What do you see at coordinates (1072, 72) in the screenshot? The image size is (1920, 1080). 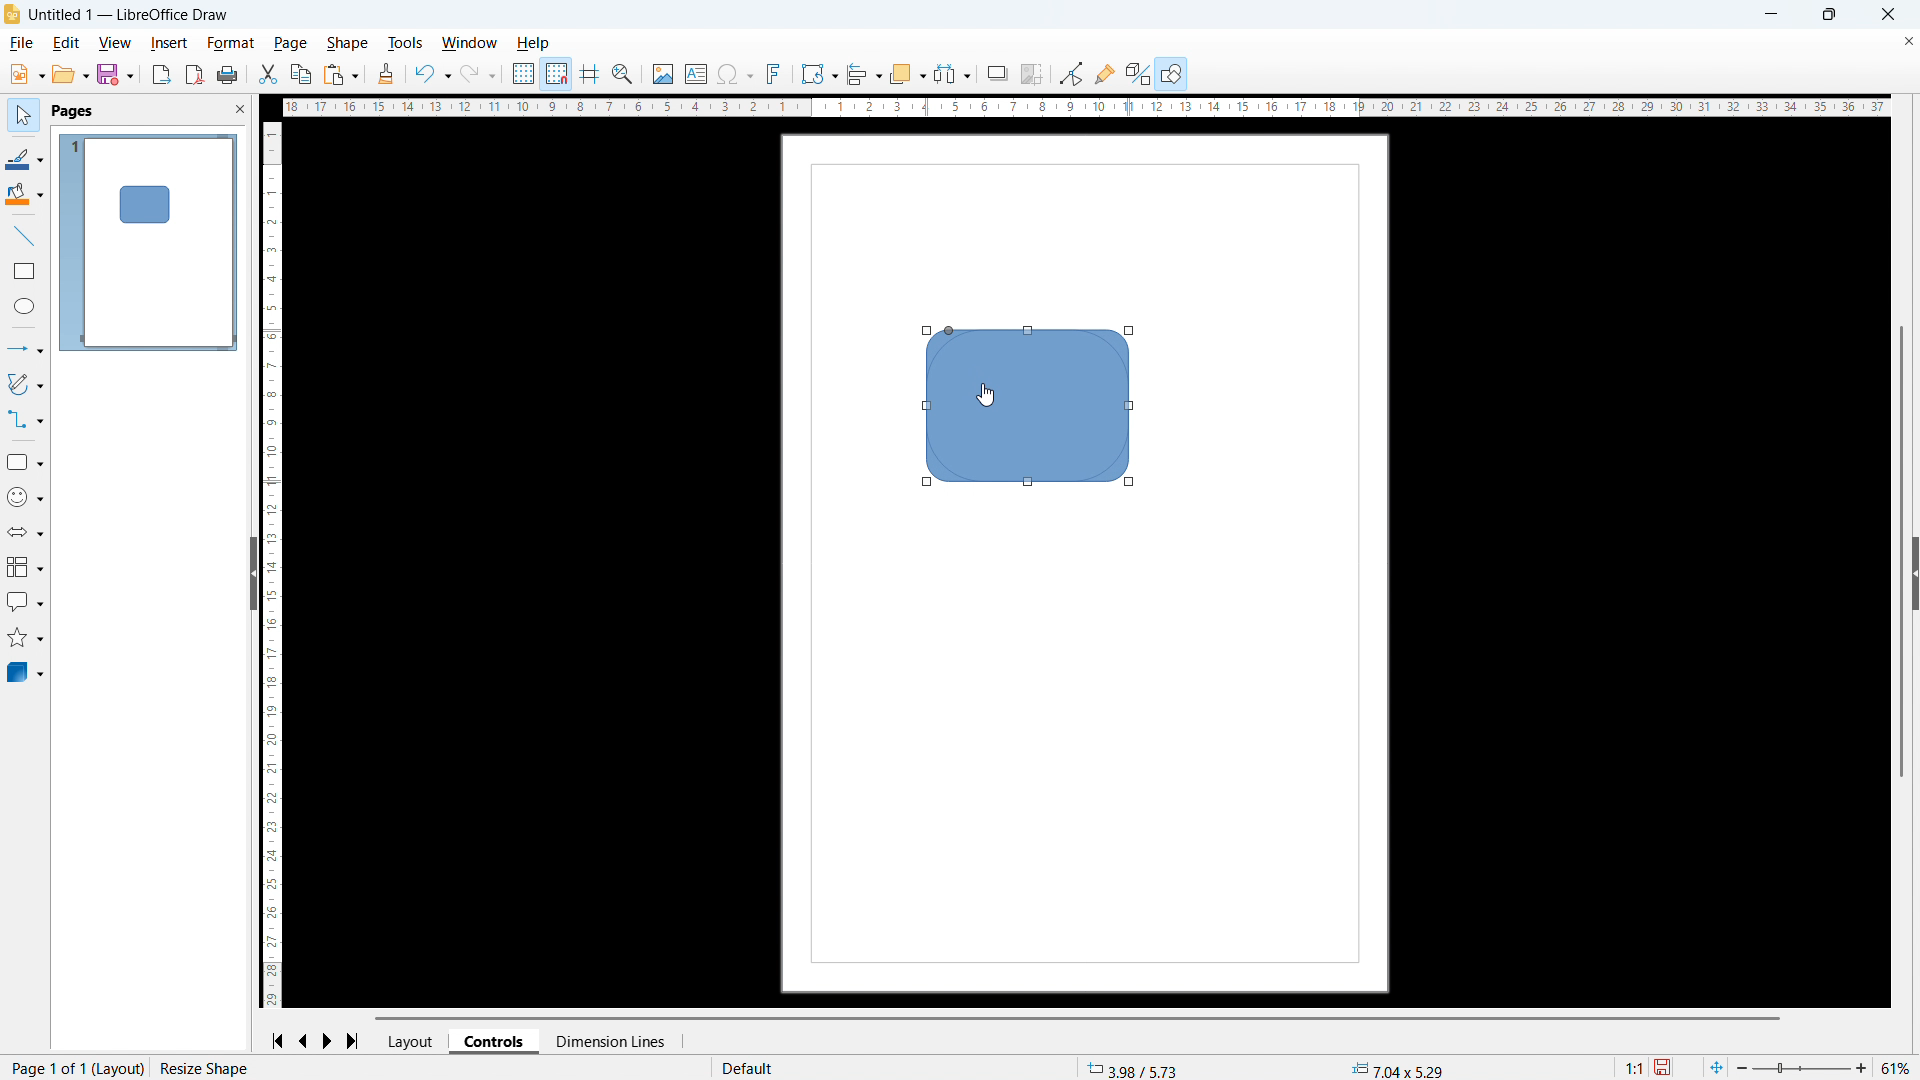 I see `toggle point edit mode` at bounding box center [1072, 72].